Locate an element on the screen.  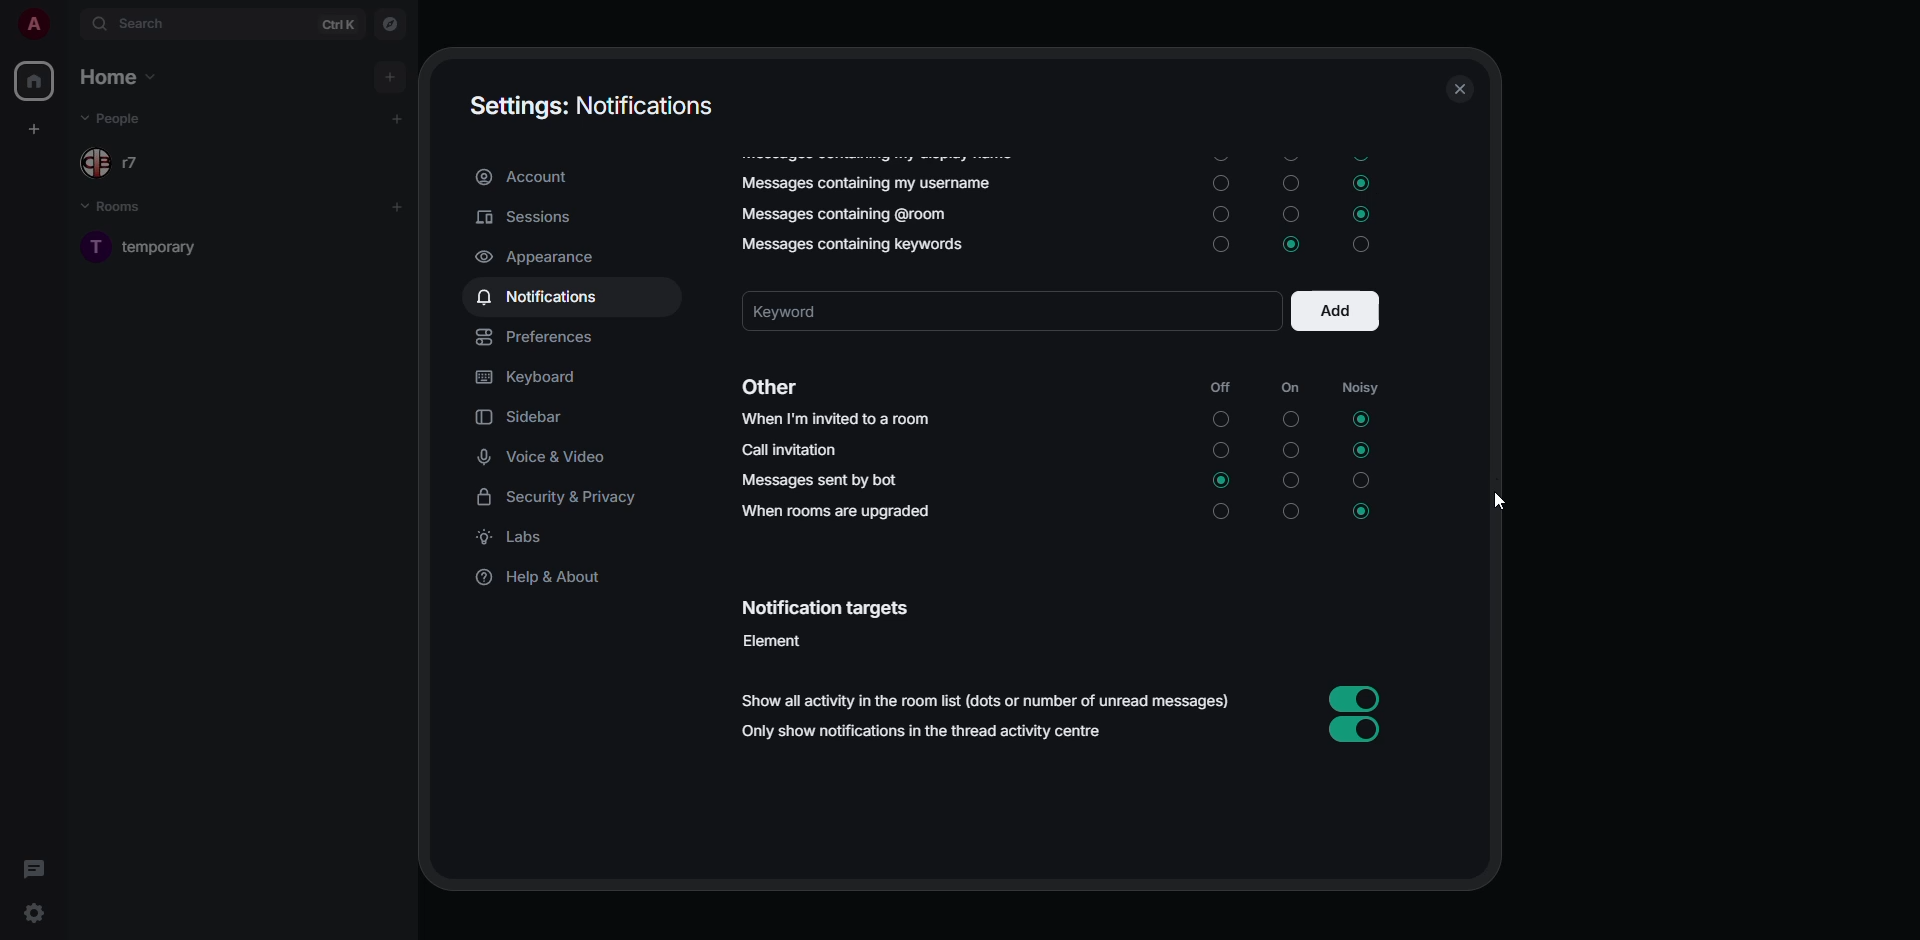
on is located at coordinates (1220, 452).